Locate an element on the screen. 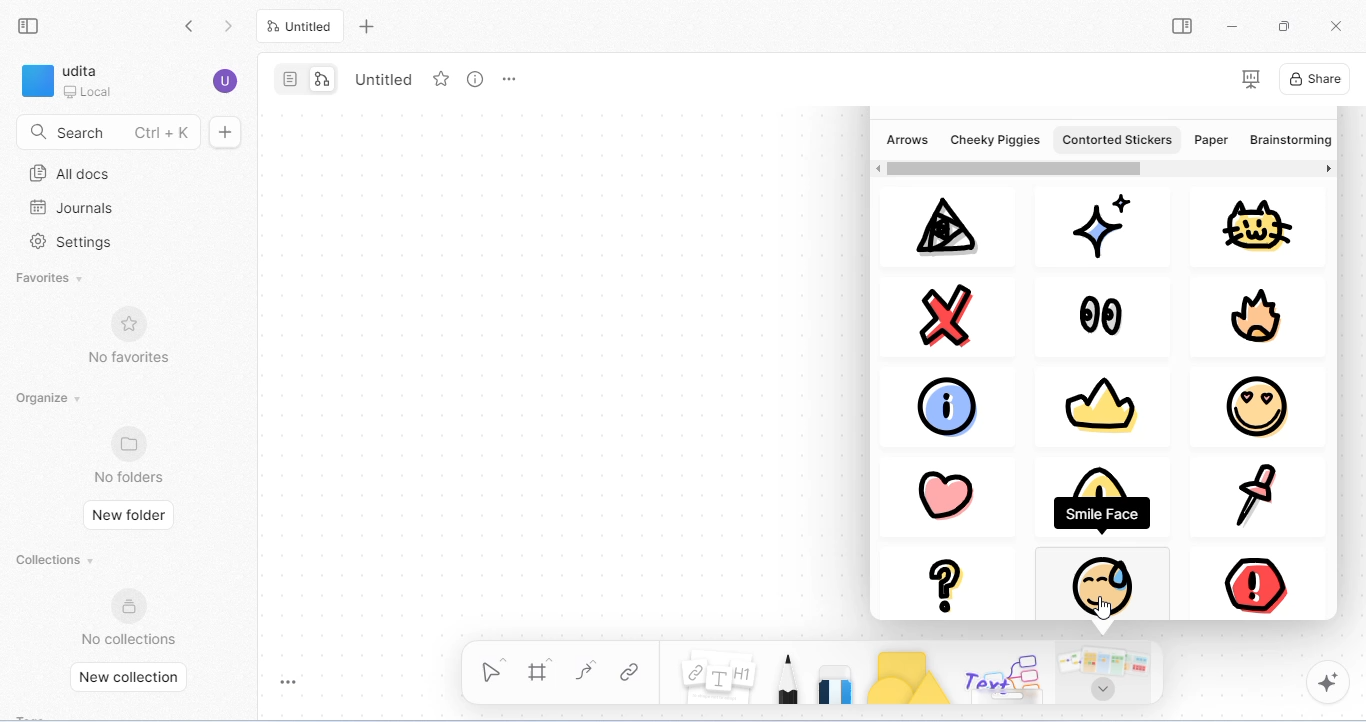 This screenshot has height=722, width=1366. arrows is located at coordinates (907, 139).